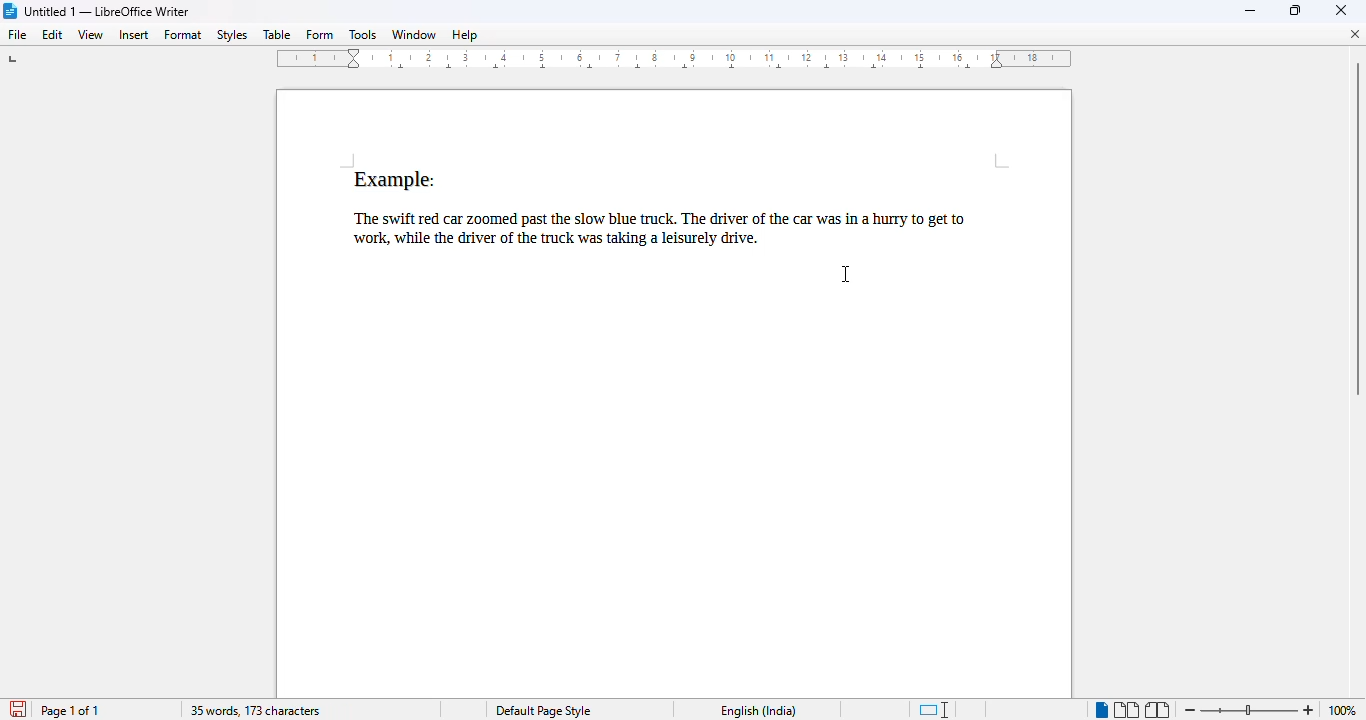  Describe the element at coordinates (1356, 34) in the screenshot. I see `close document` at that location.